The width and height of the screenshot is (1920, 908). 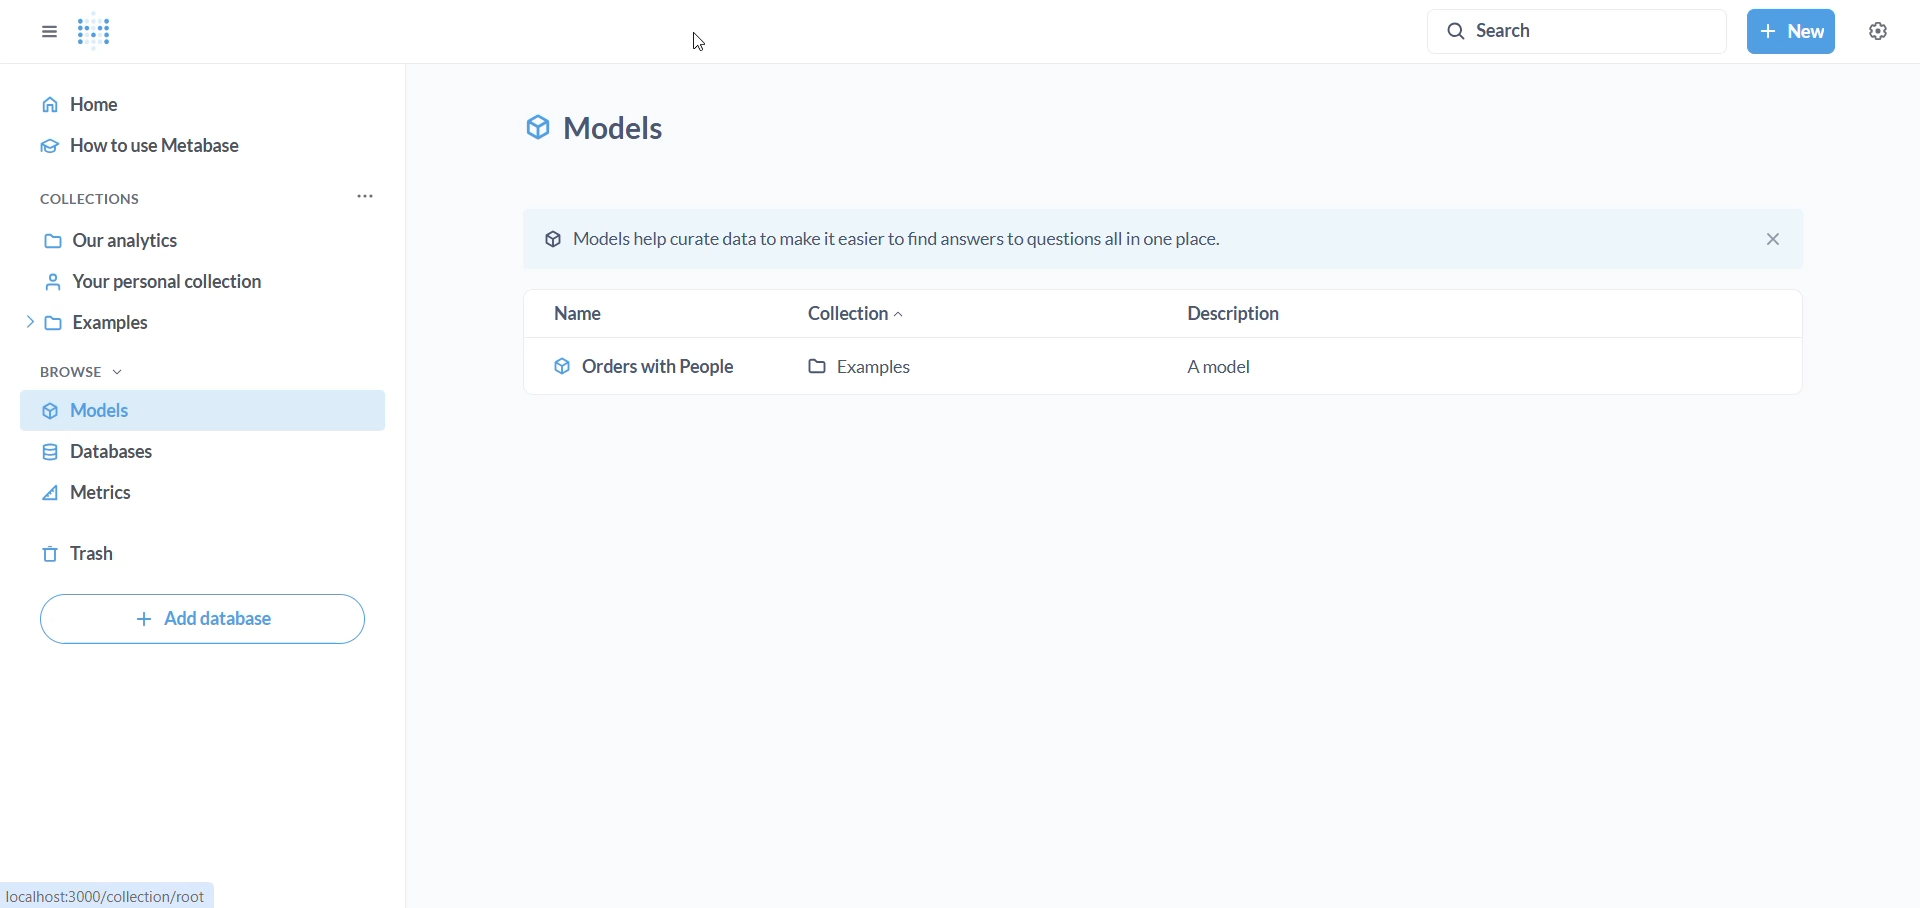 I want to click on add database, so click(x=200, y=621).